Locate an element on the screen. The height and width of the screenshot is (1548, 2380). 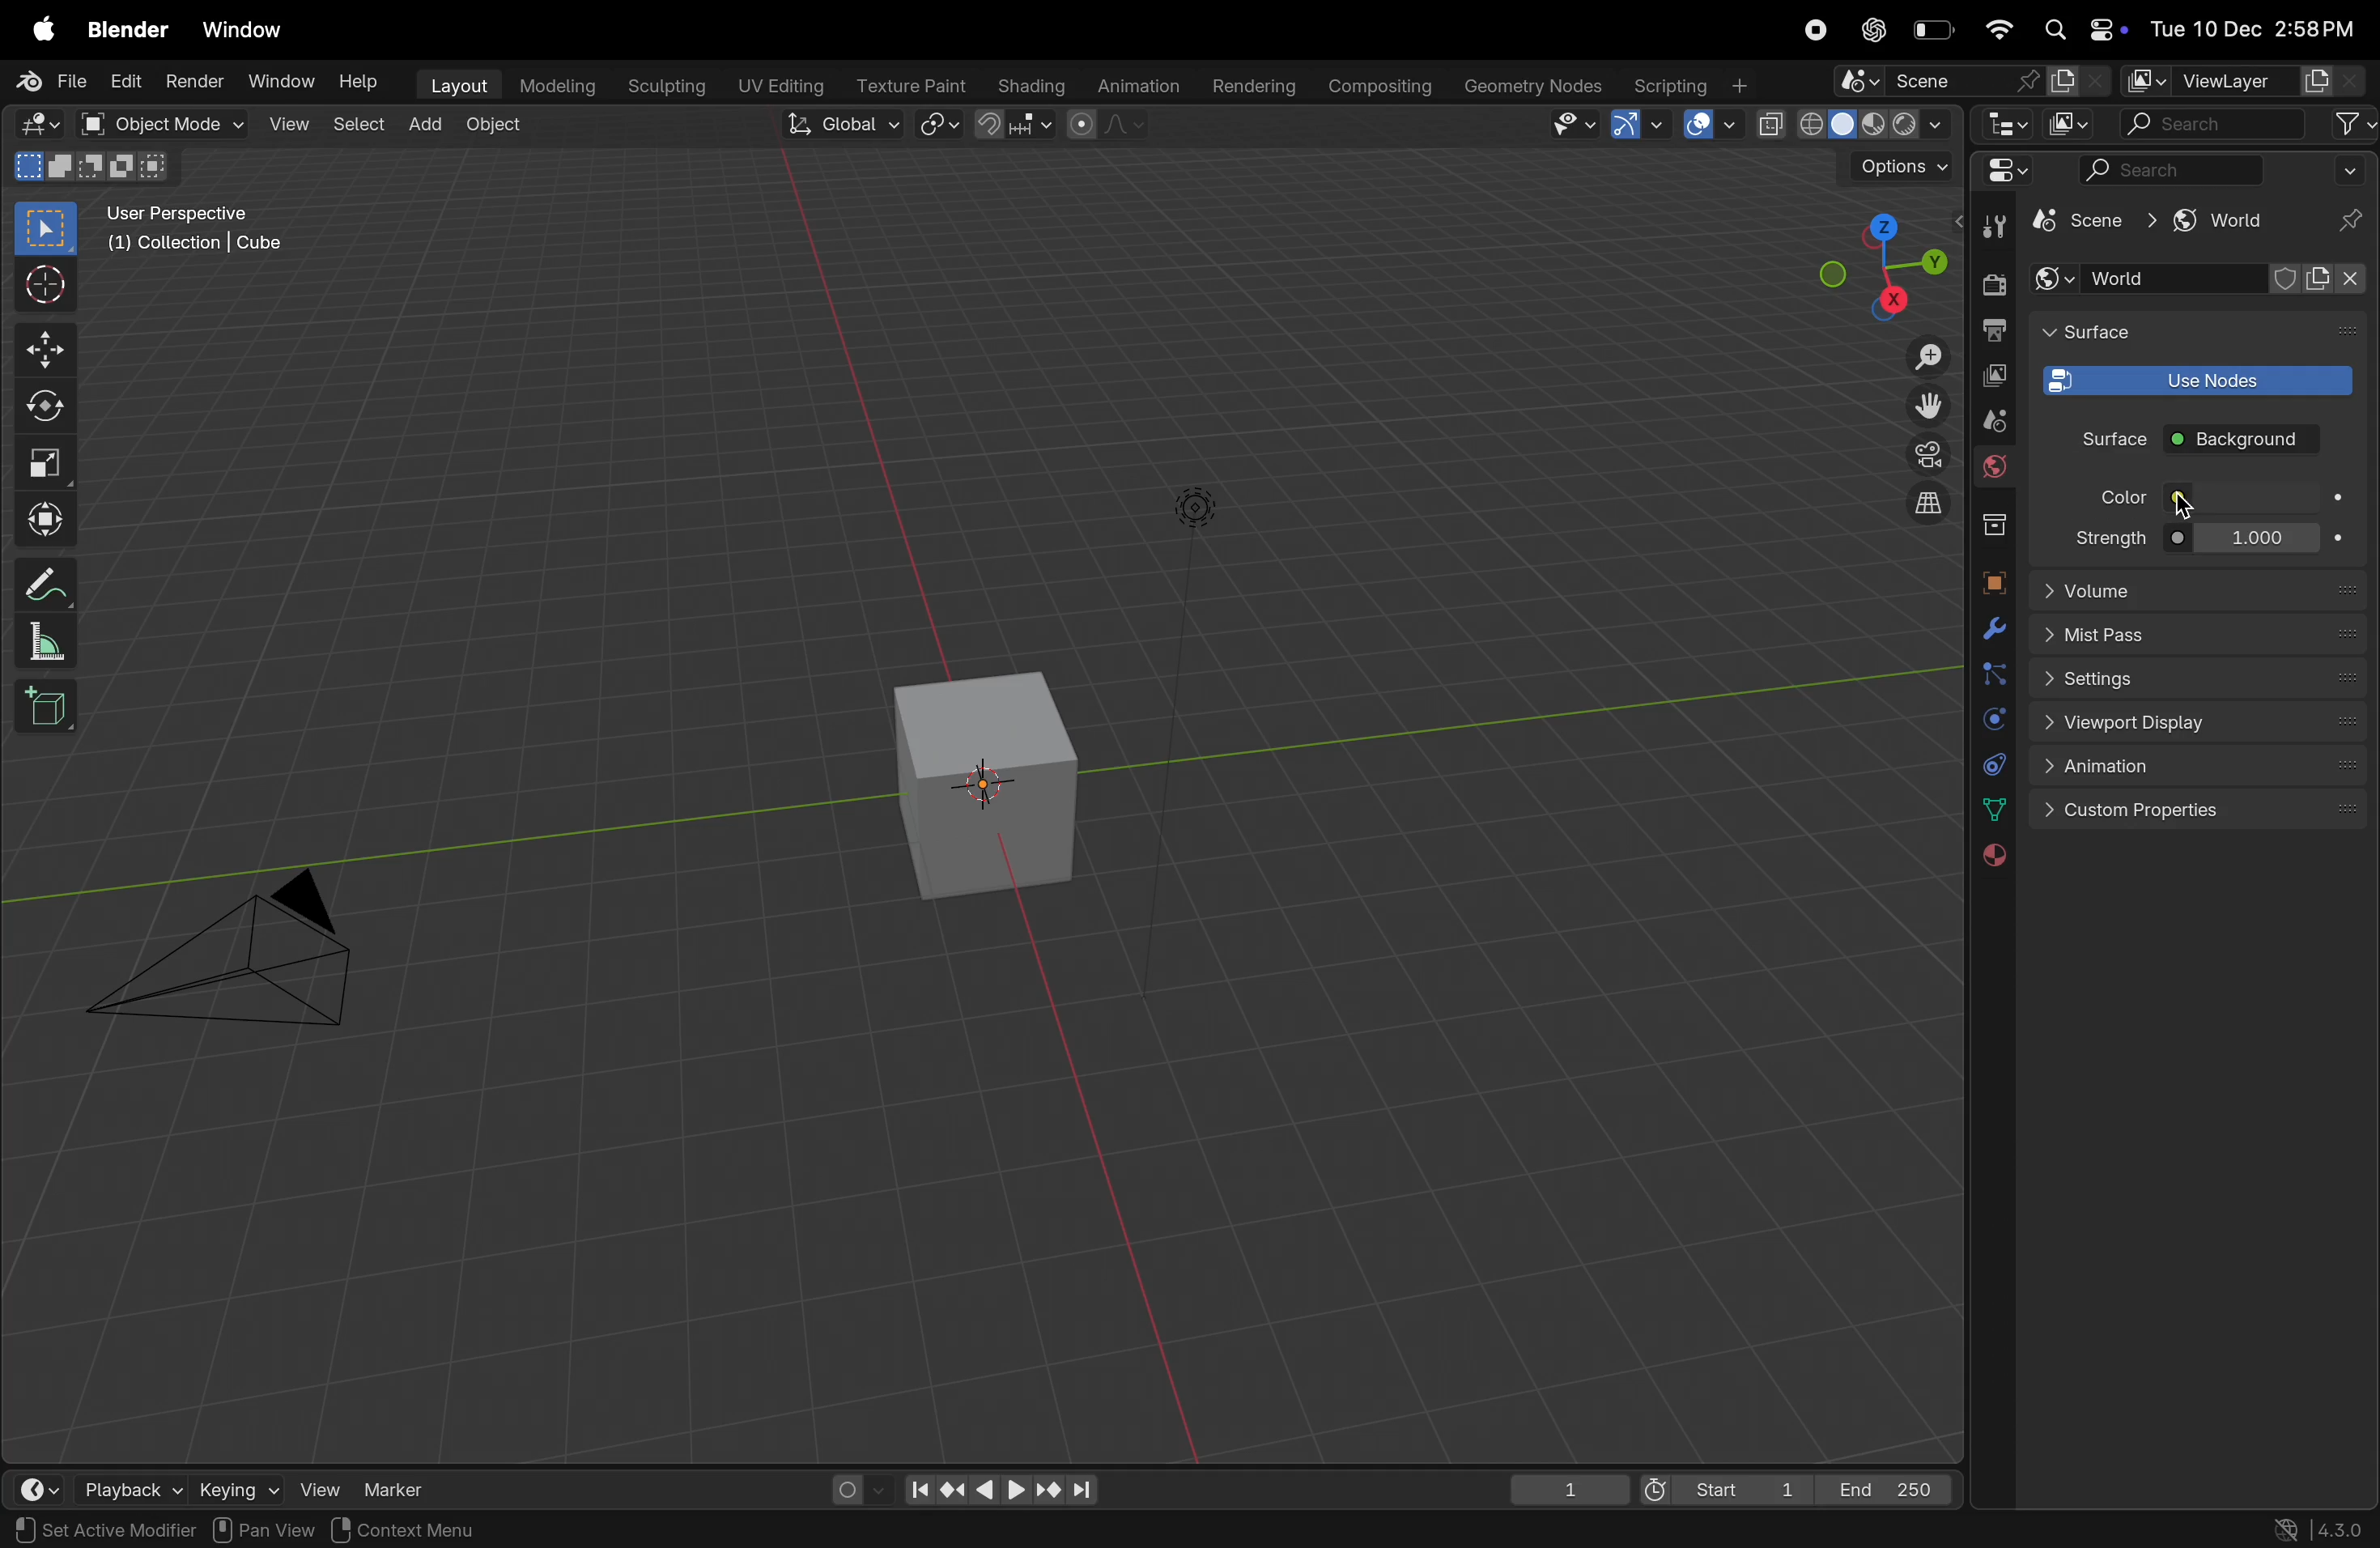
filter is located at coordinates (2349, 125).